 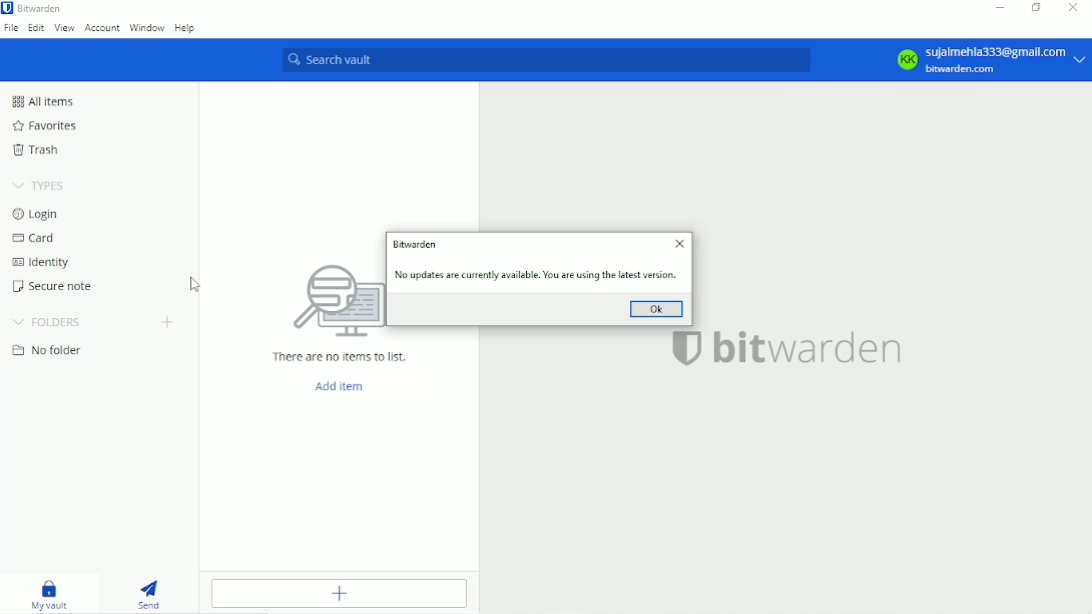 What do you see at coordinates (52, 286) in the screenshot?
I see `Secure note` at bounding box center [52, 286].